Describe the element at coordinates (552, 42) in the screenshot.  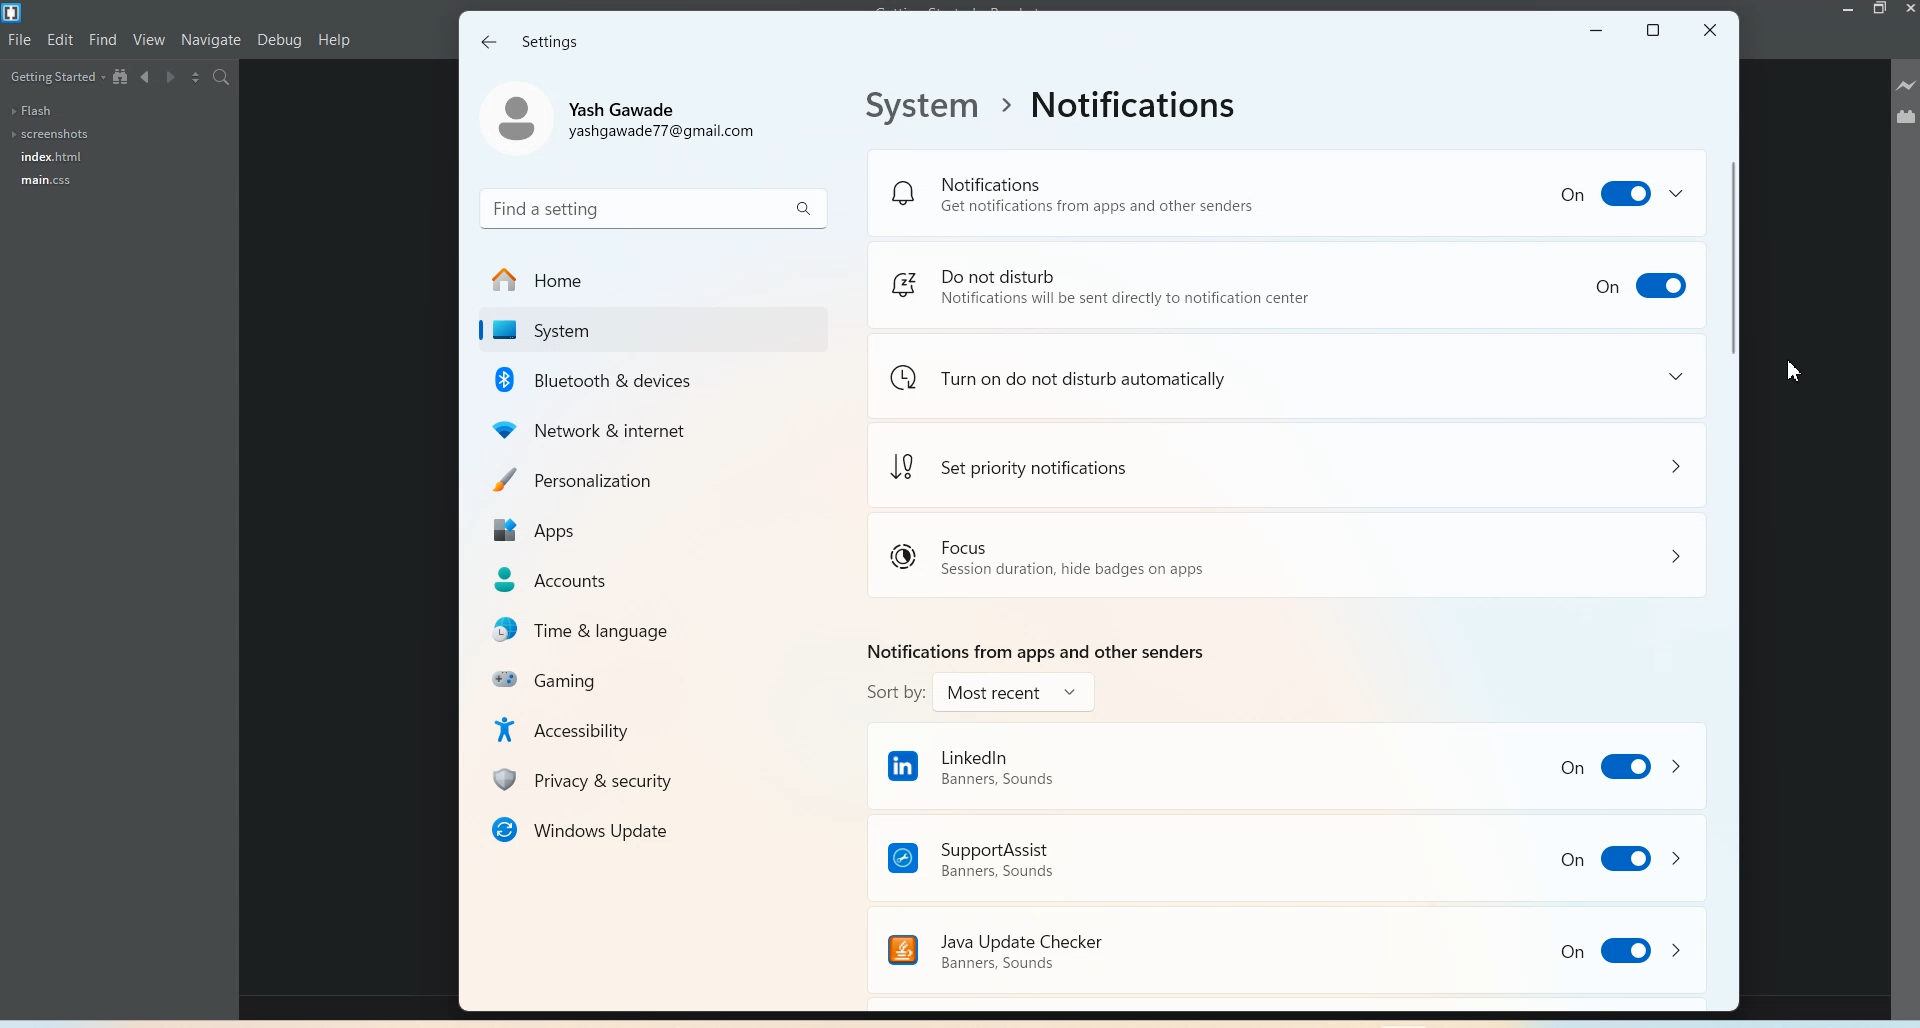
I see `Settings` at that location.